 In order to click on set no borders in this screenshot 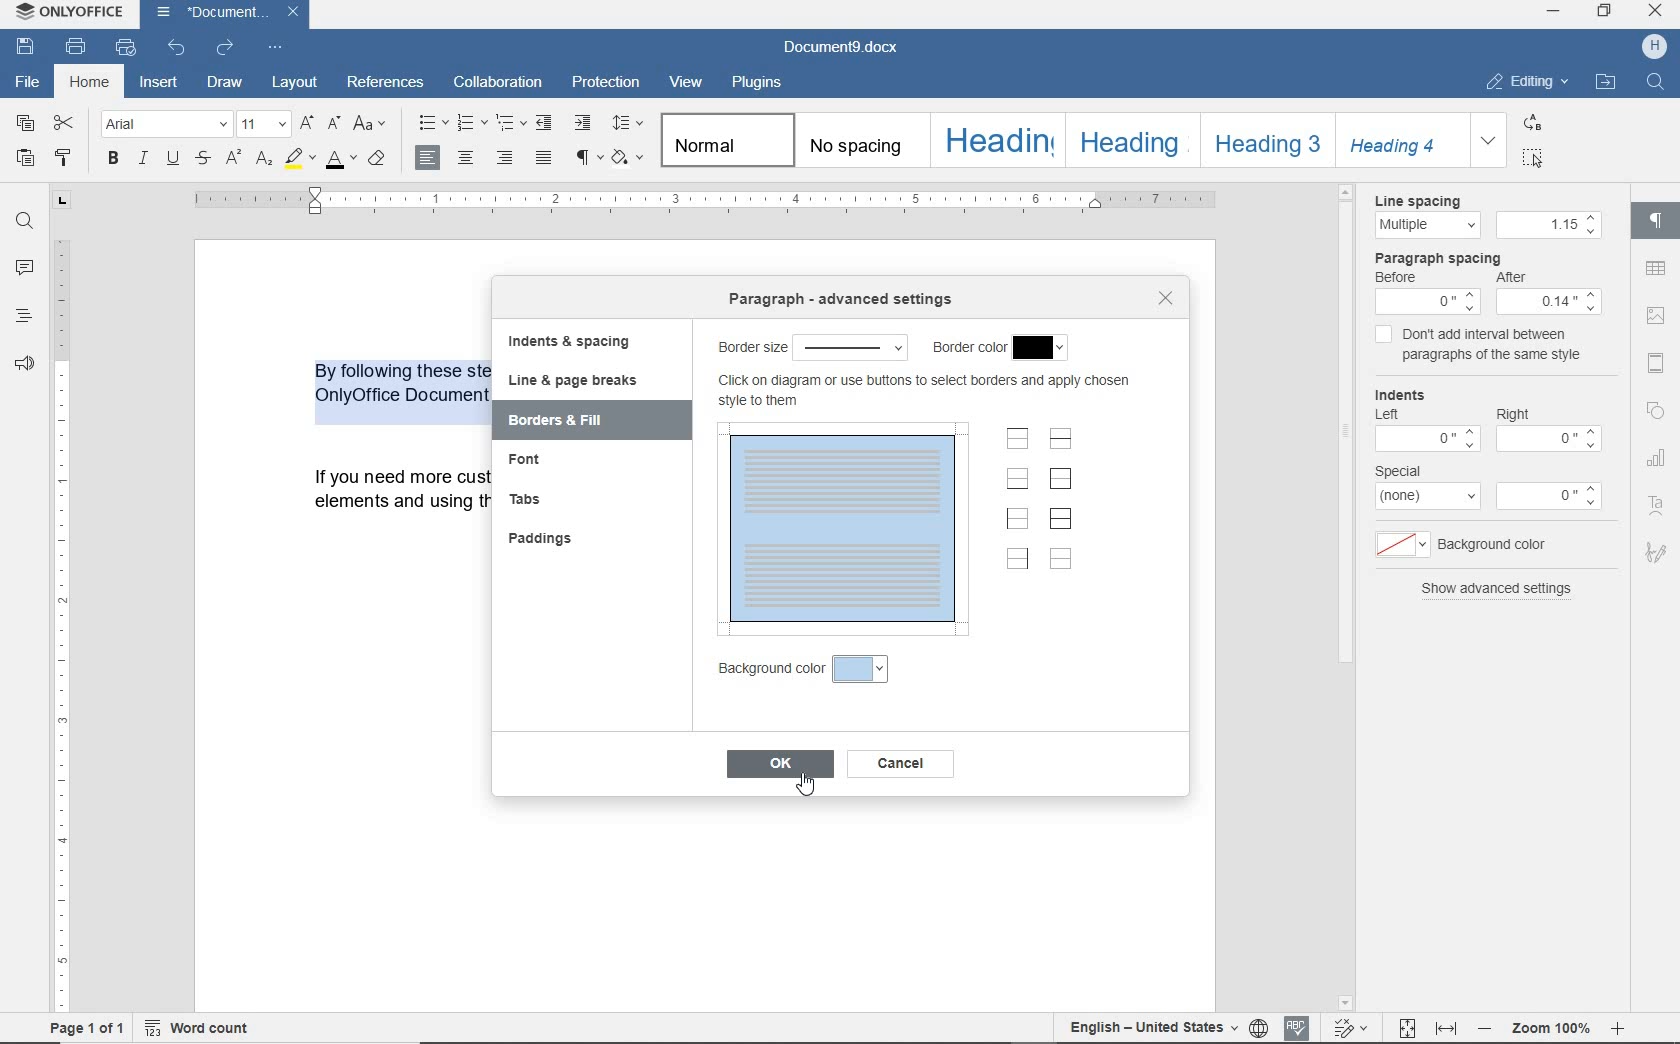, I will do `click(1062, 560)`.